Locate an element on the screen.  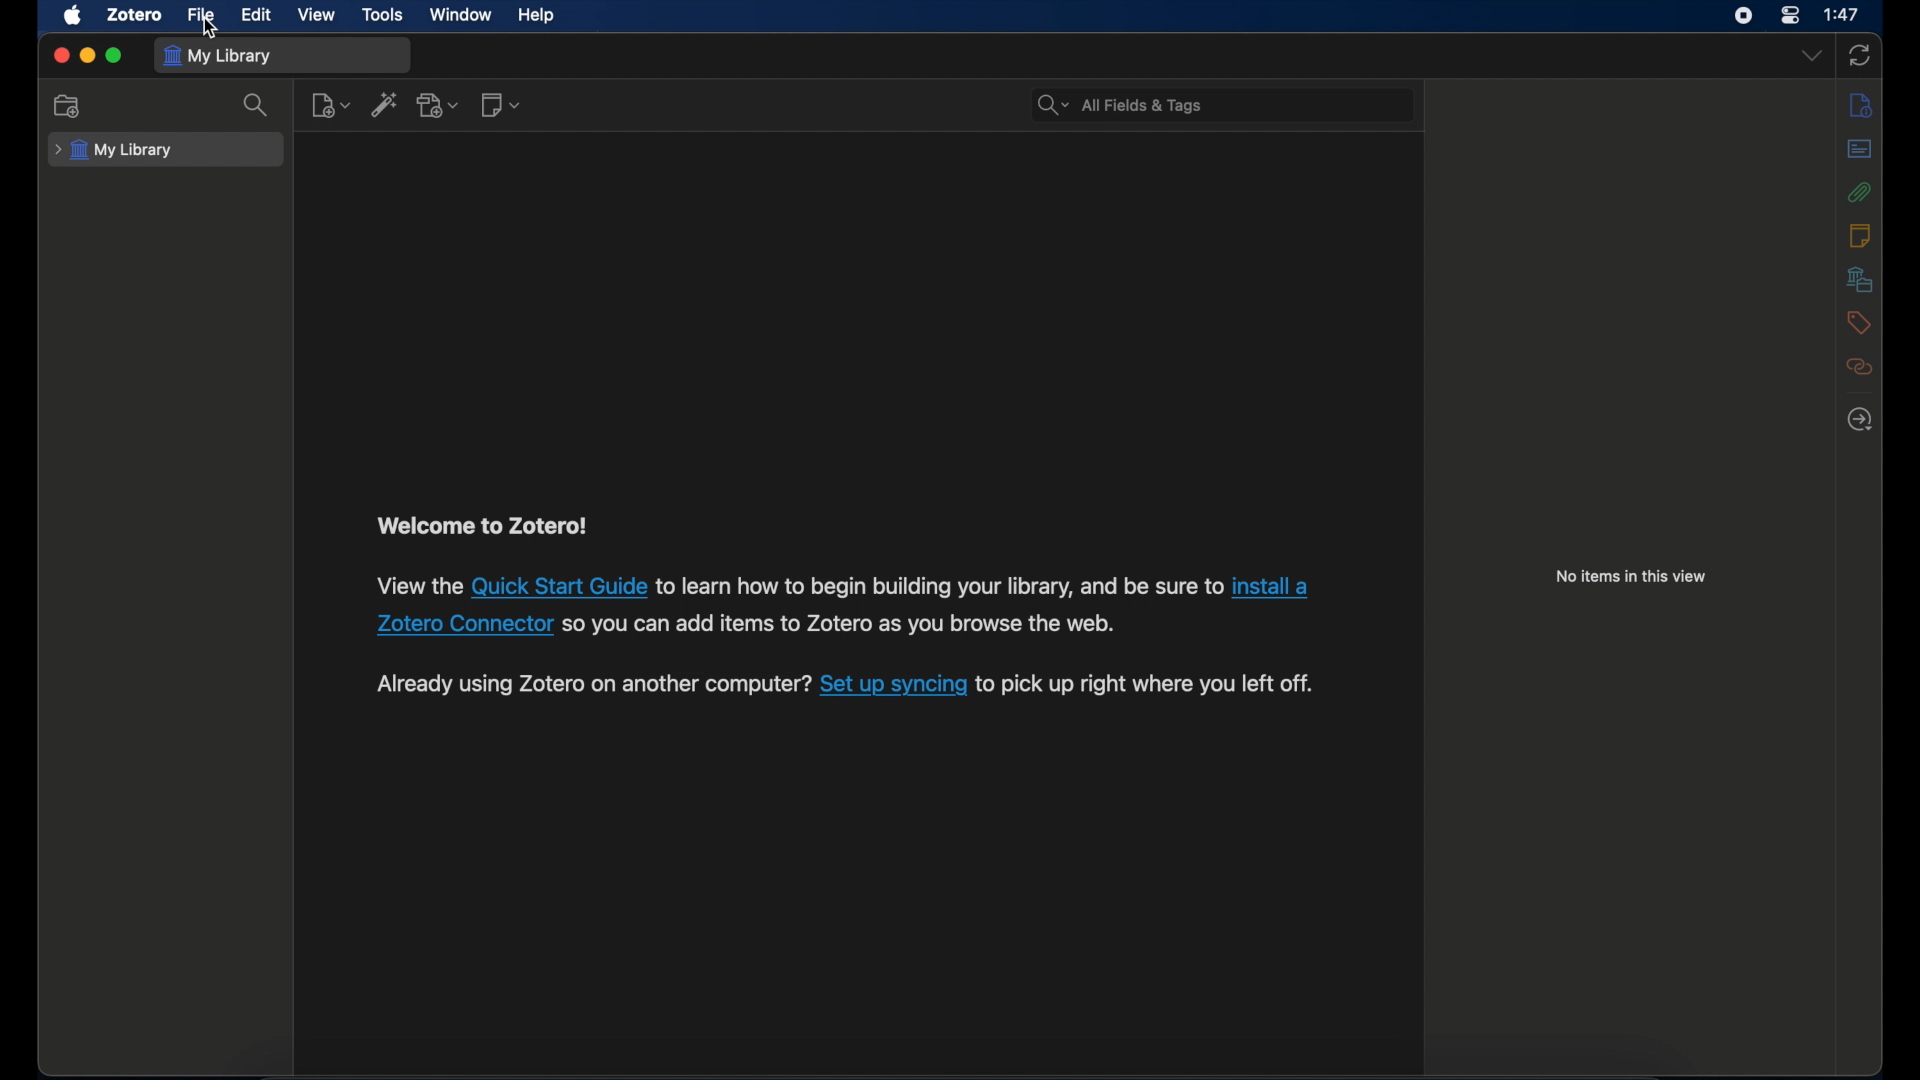
close is located at coordinates (61, 54).